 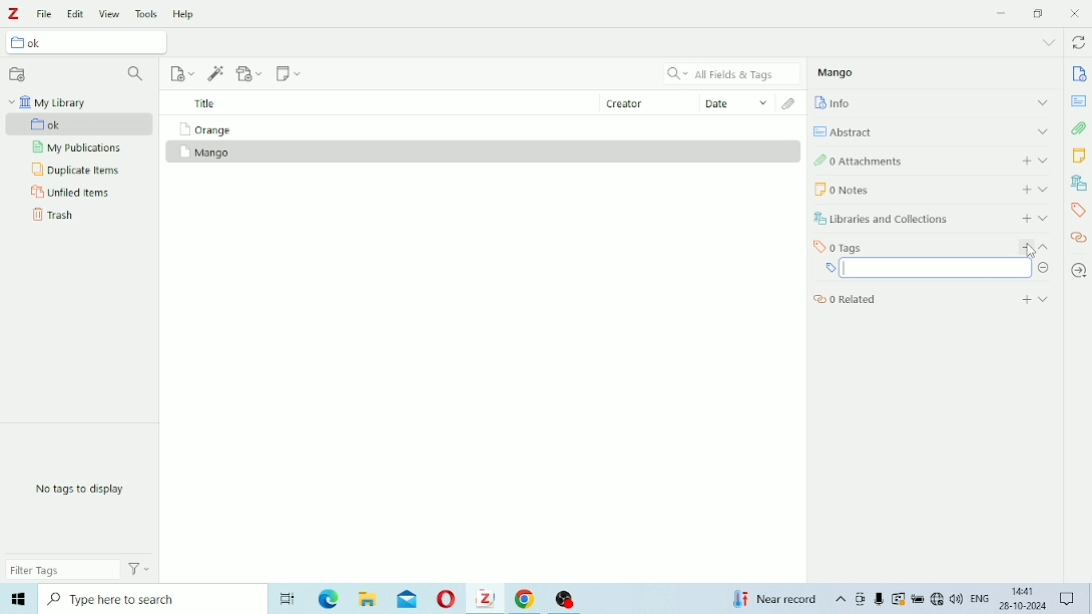 I want to click on No tags to display, so click(x=83, y=490).